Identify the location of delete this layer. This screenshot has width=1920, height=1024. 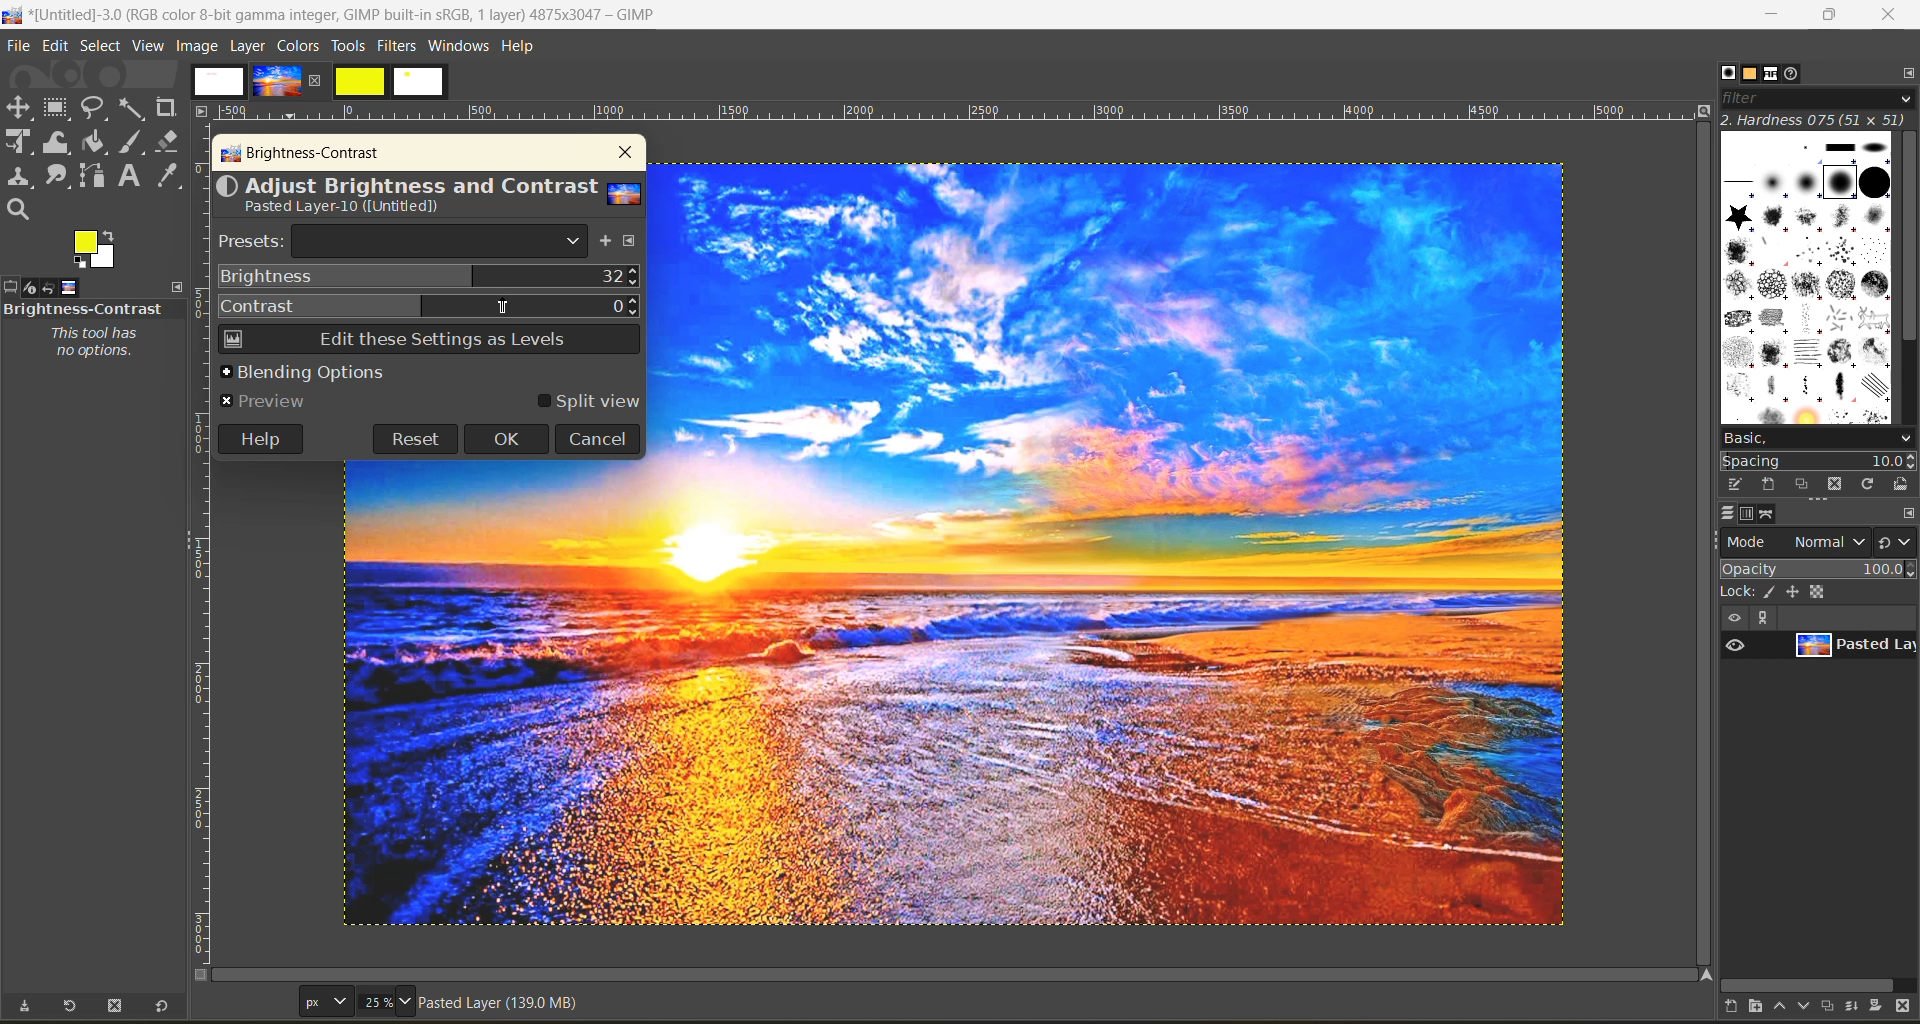
(1908, 1008).